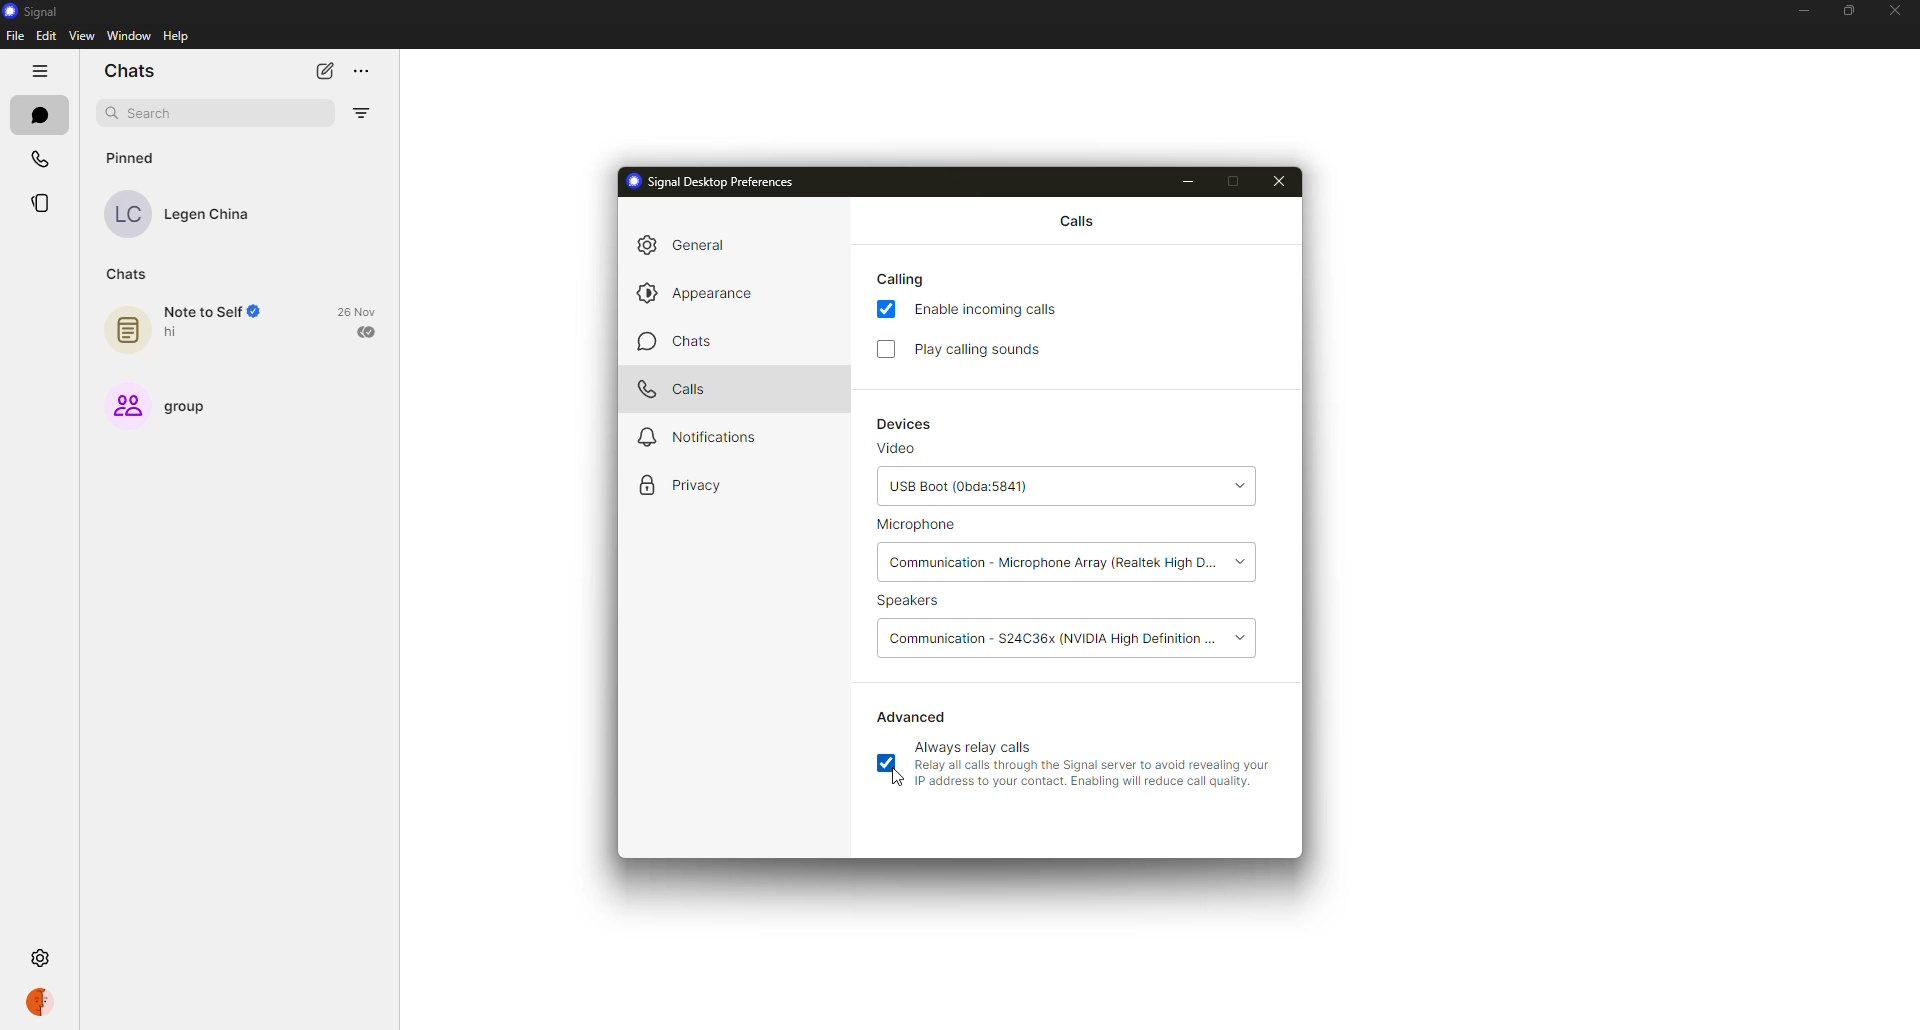 This screenshot has width=1920, height=1030. I want to click on group, so click(124, 405).